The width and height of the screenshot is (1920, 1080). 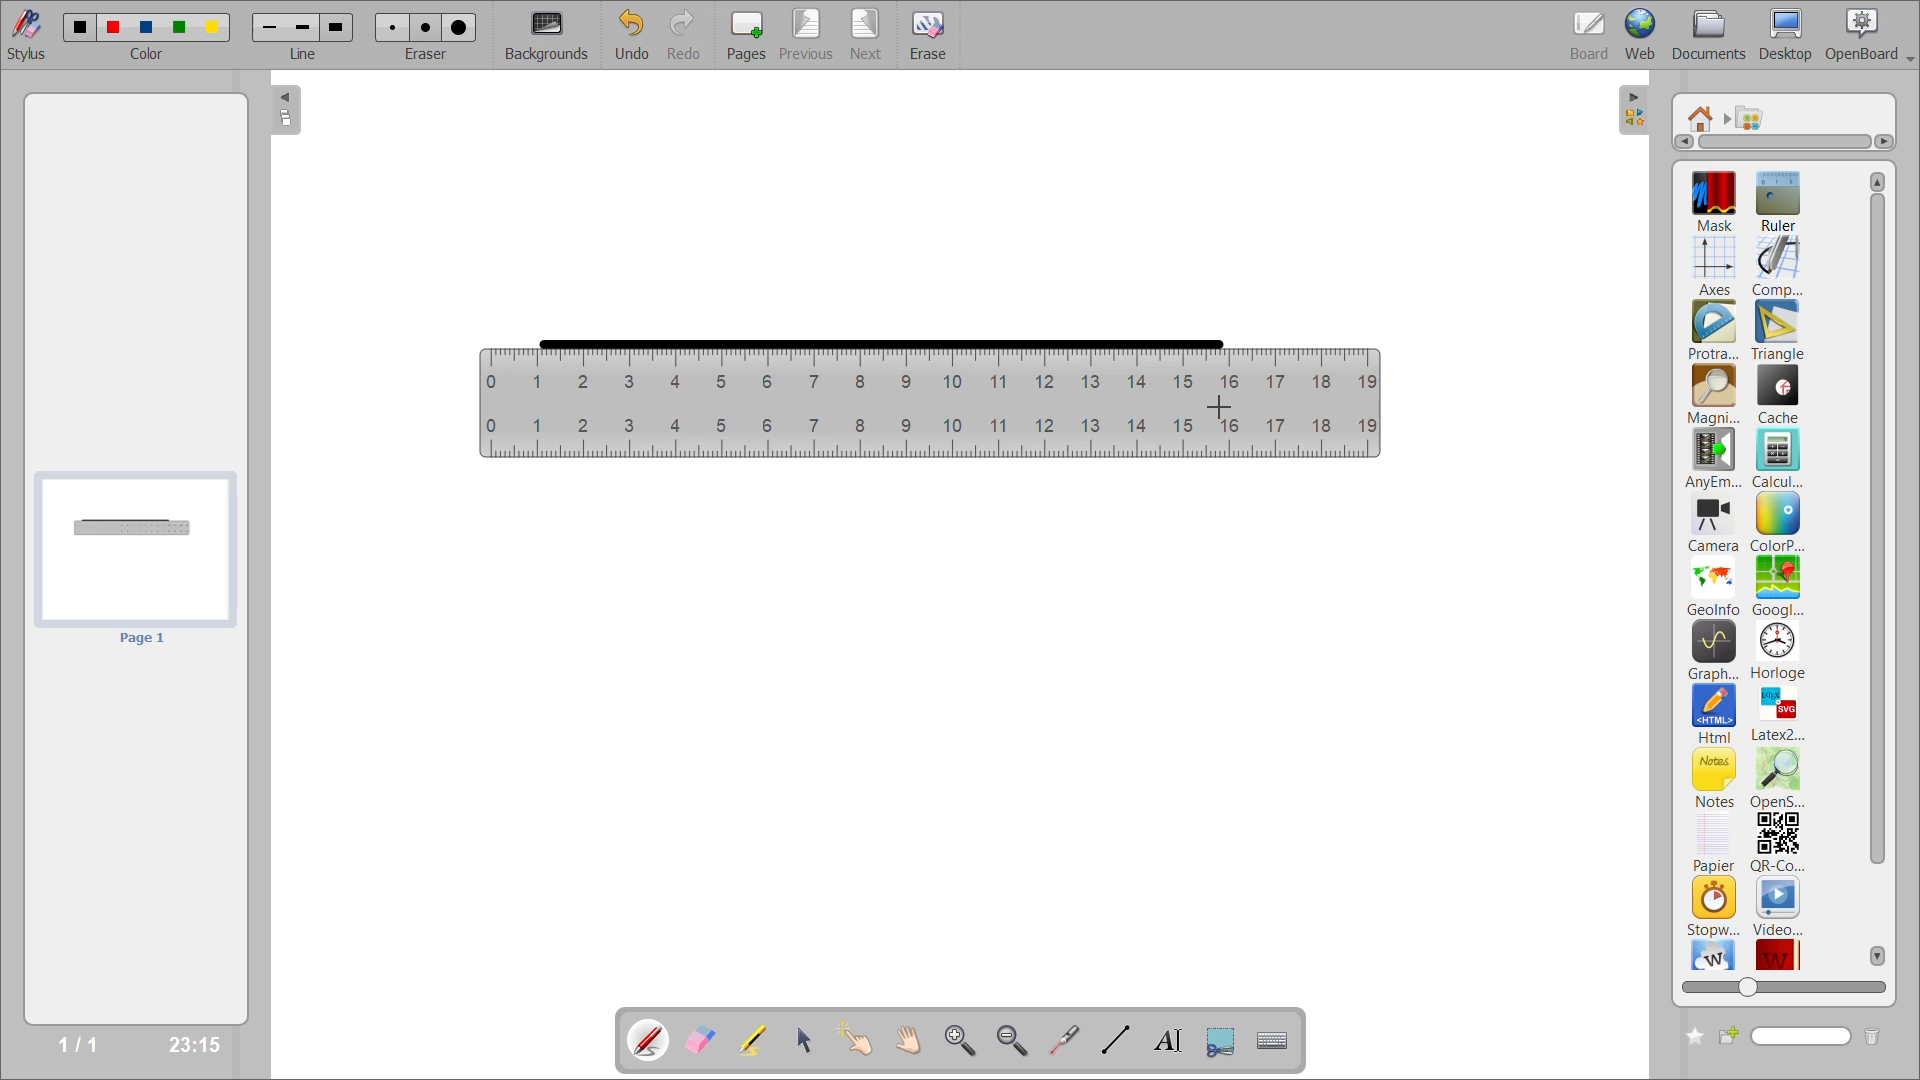 What do you see at coordinates (84, 1045) in the screenshot?
I see `1/1` at bounding box center [84, 1045].